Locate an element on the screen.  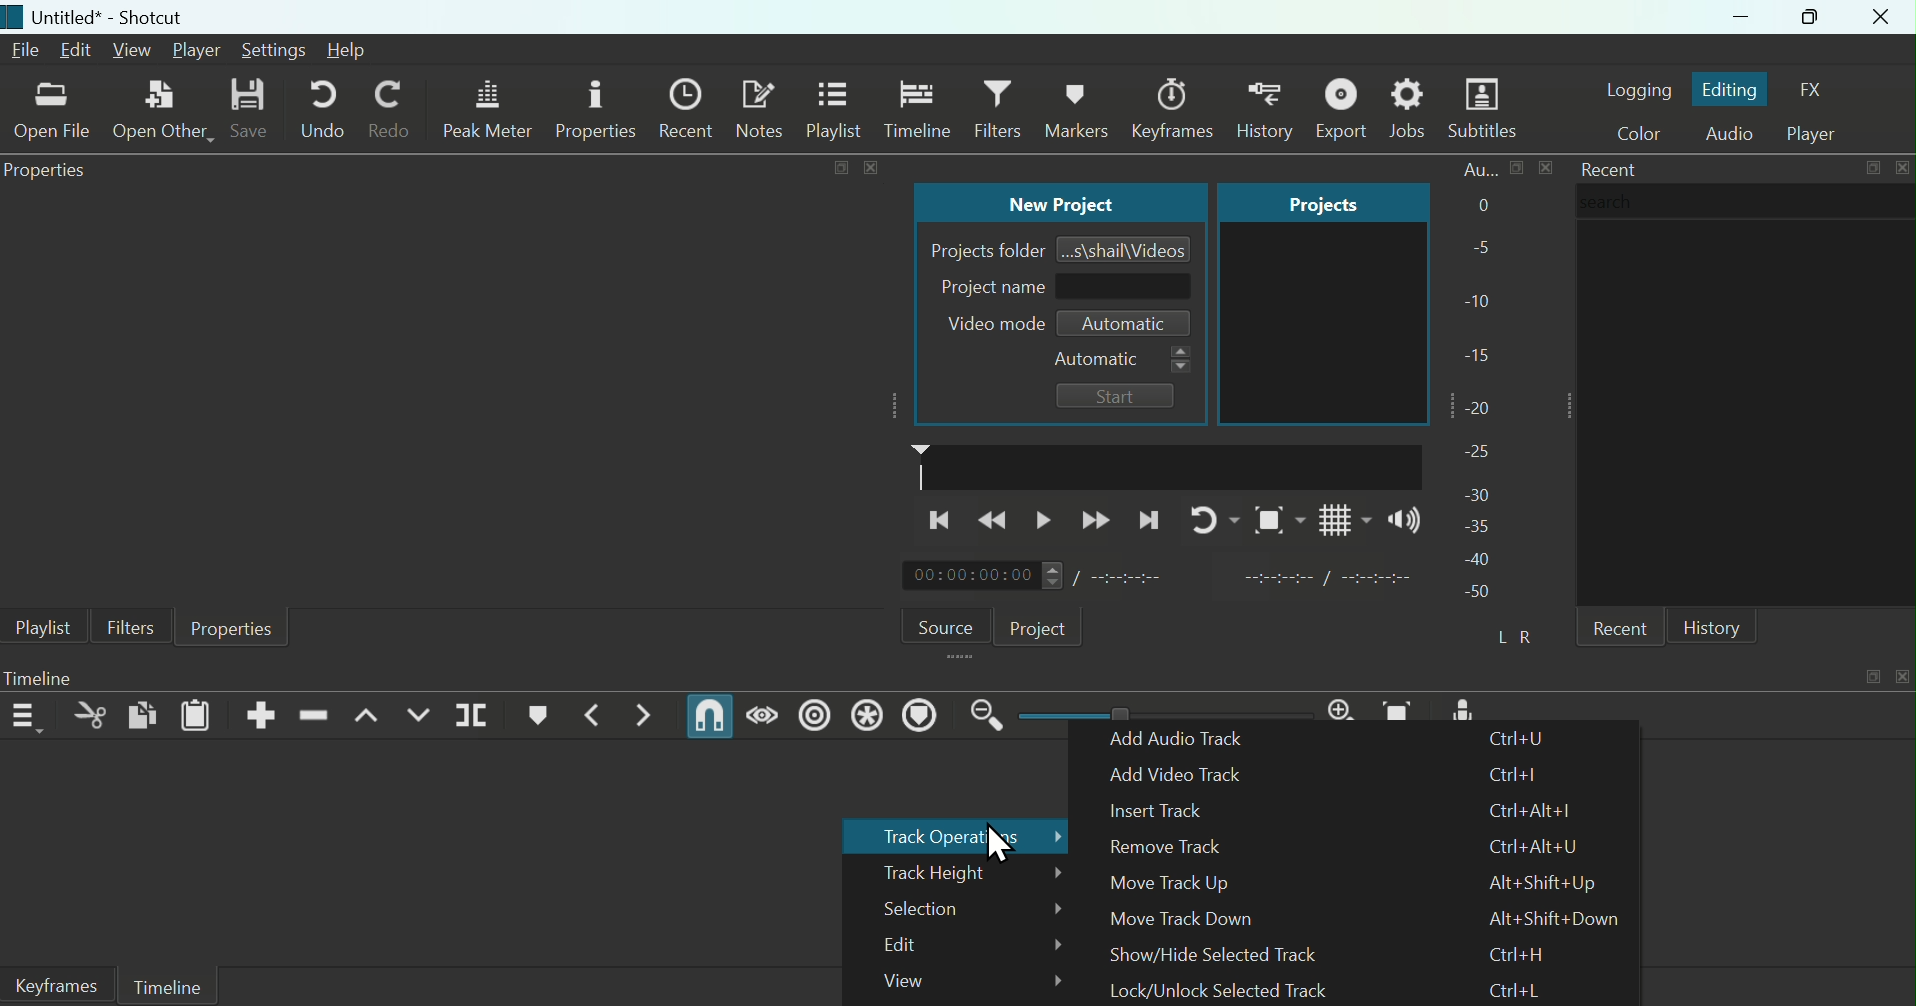
-10 is located at coordinates (1482, 300).